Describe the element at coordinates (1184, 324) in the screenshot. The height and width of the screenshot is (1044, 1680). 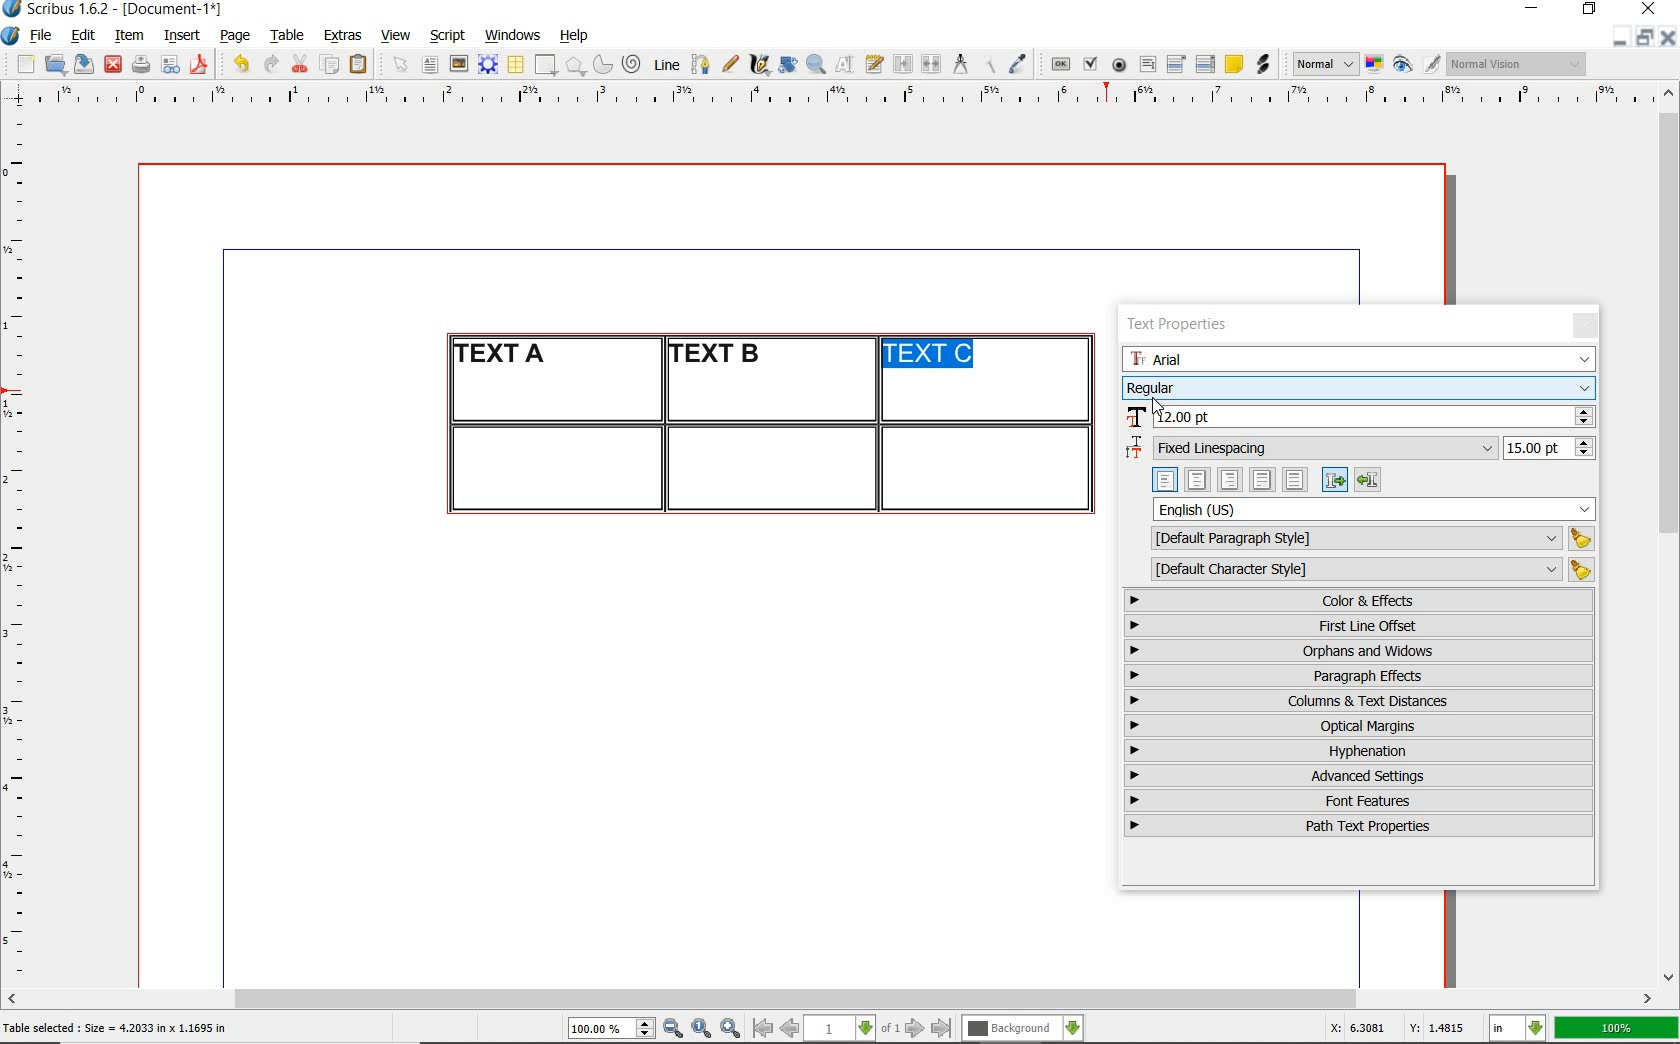
I see `text properties` at that location.